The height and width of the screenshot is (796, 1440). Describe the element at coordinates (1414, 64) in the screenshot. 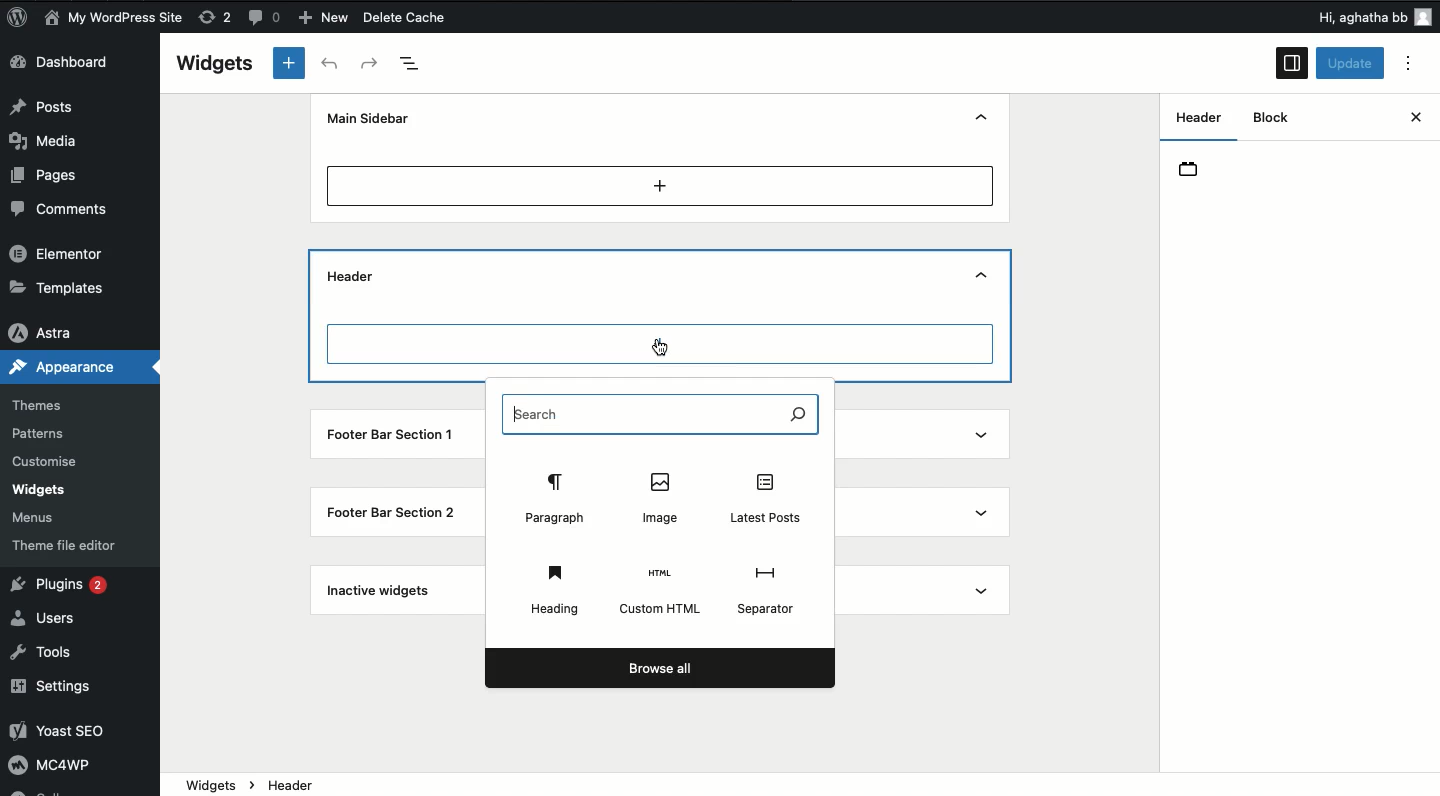

I see `Options` at that location.